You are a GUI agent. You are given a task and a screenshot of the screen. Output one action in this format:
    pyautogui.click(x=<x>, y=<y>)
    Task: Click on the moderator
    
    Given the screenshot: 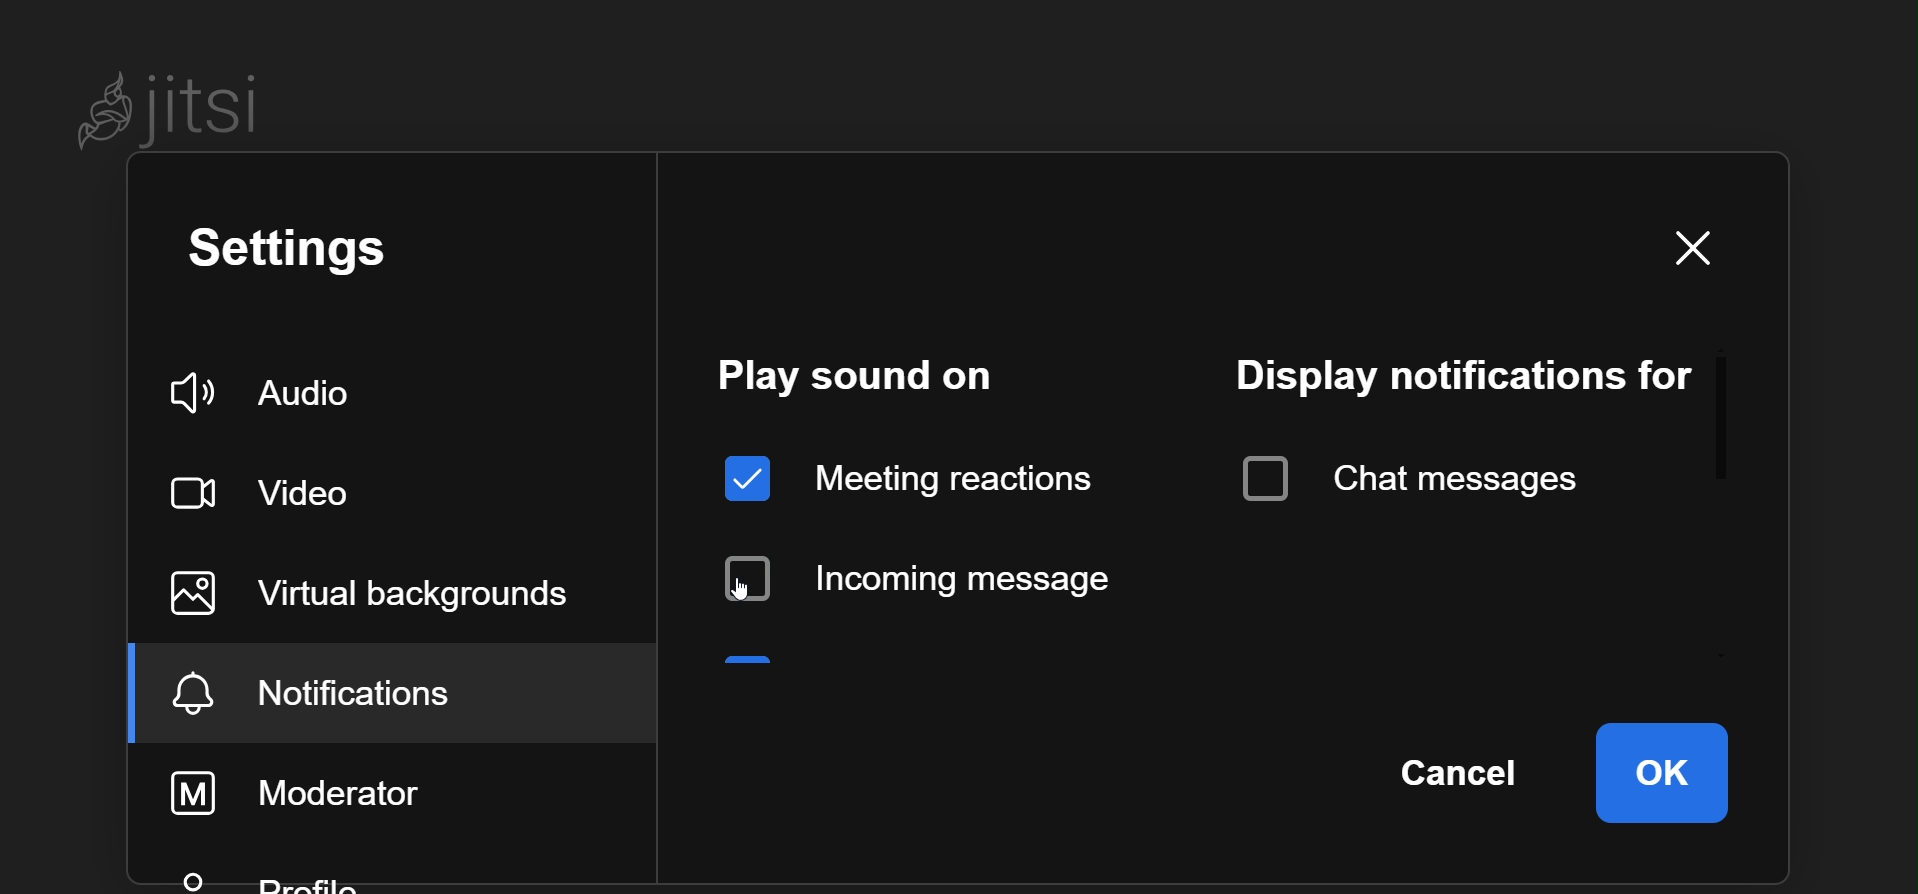 What is the action you would take?
    pyautogui.click(x=321, y=789)
    